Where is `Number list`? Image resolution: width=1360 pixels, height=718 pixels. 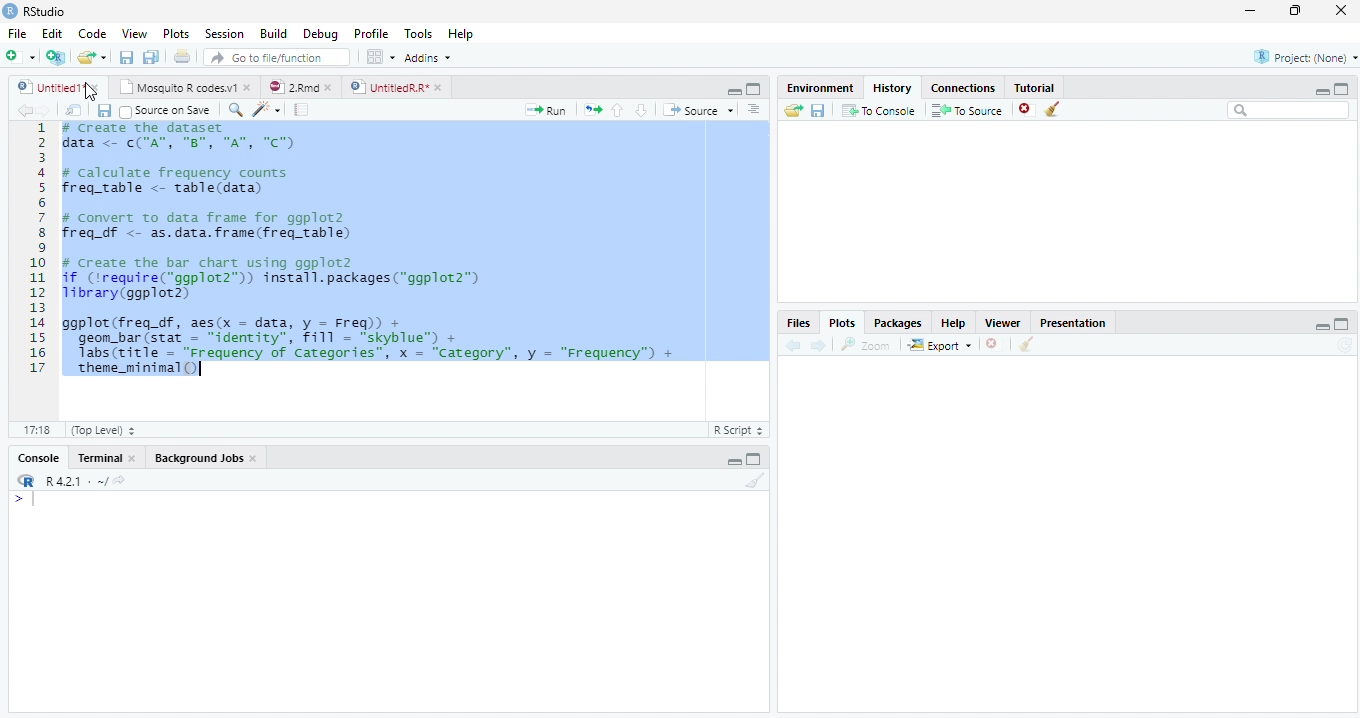 Number list is located at coordinates (34, 254).